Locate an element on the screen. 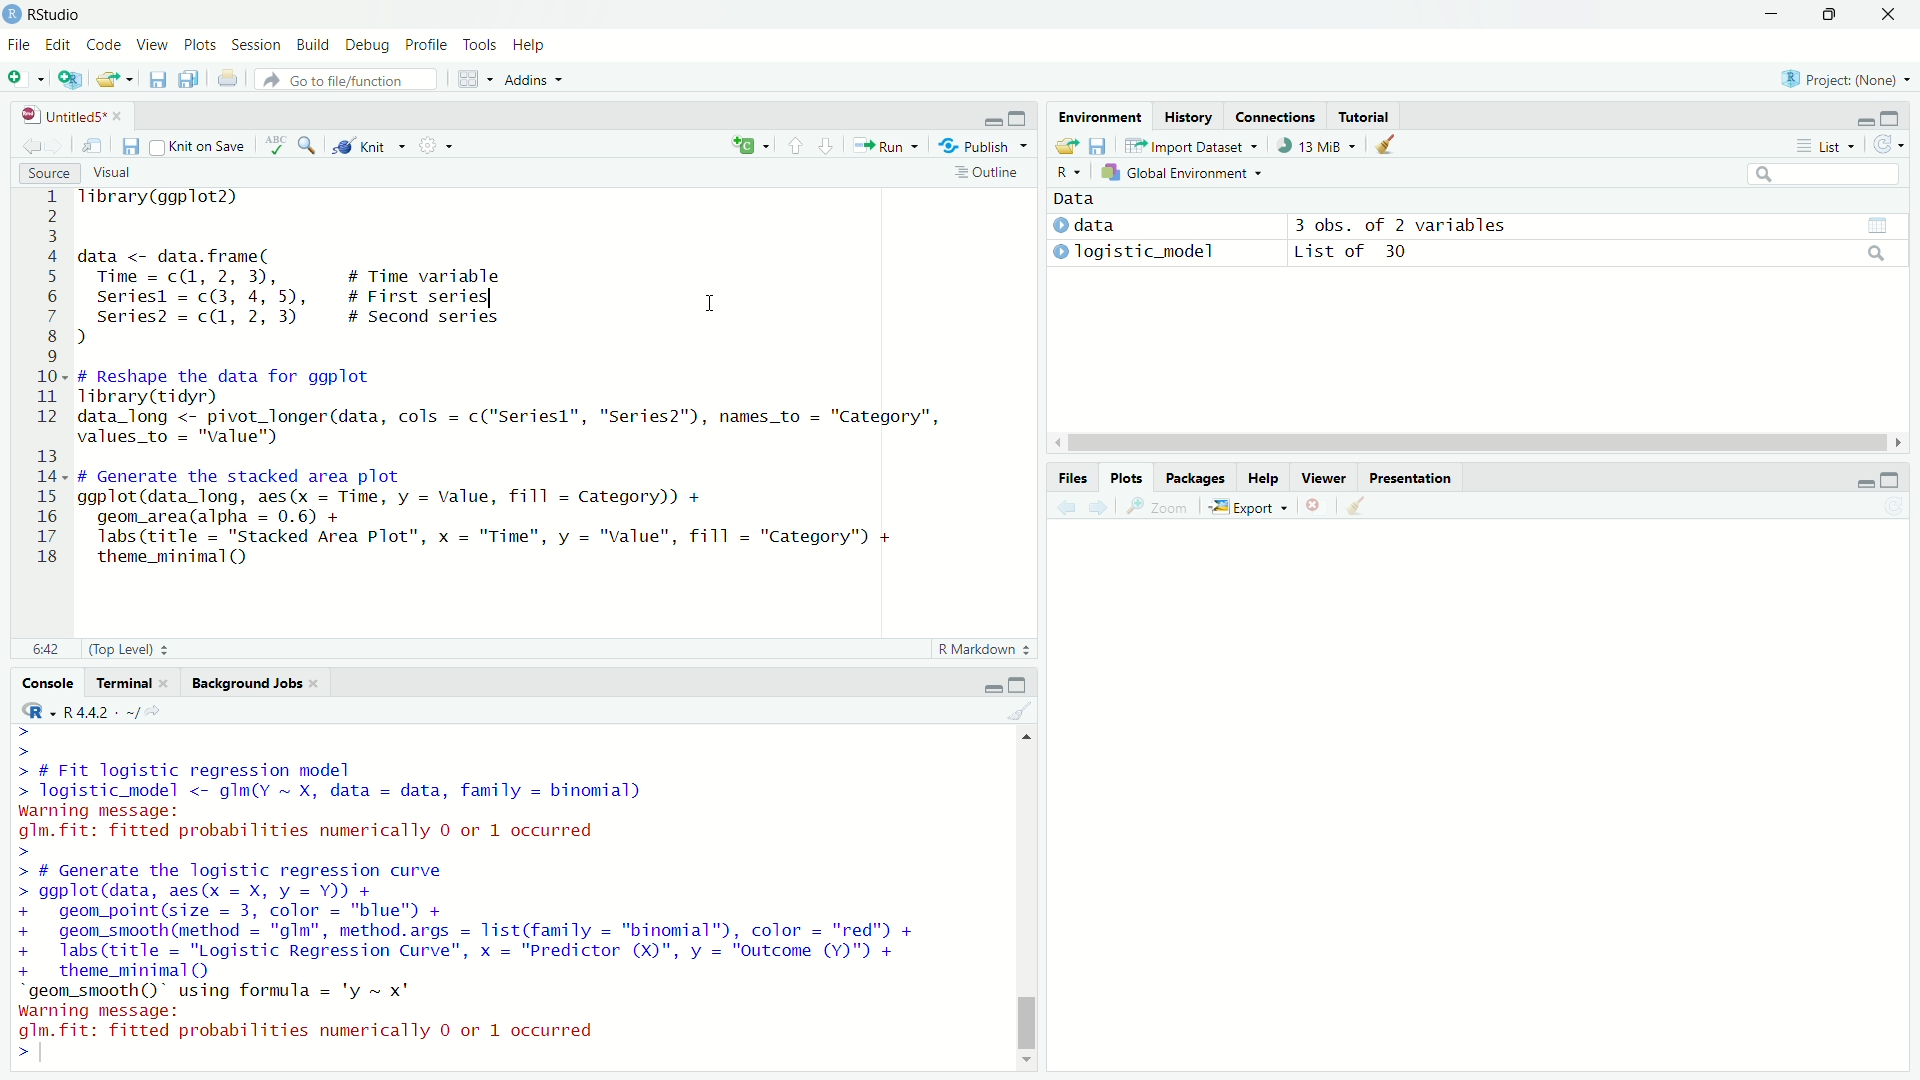  Terminal is located at coordinates (128, 682).